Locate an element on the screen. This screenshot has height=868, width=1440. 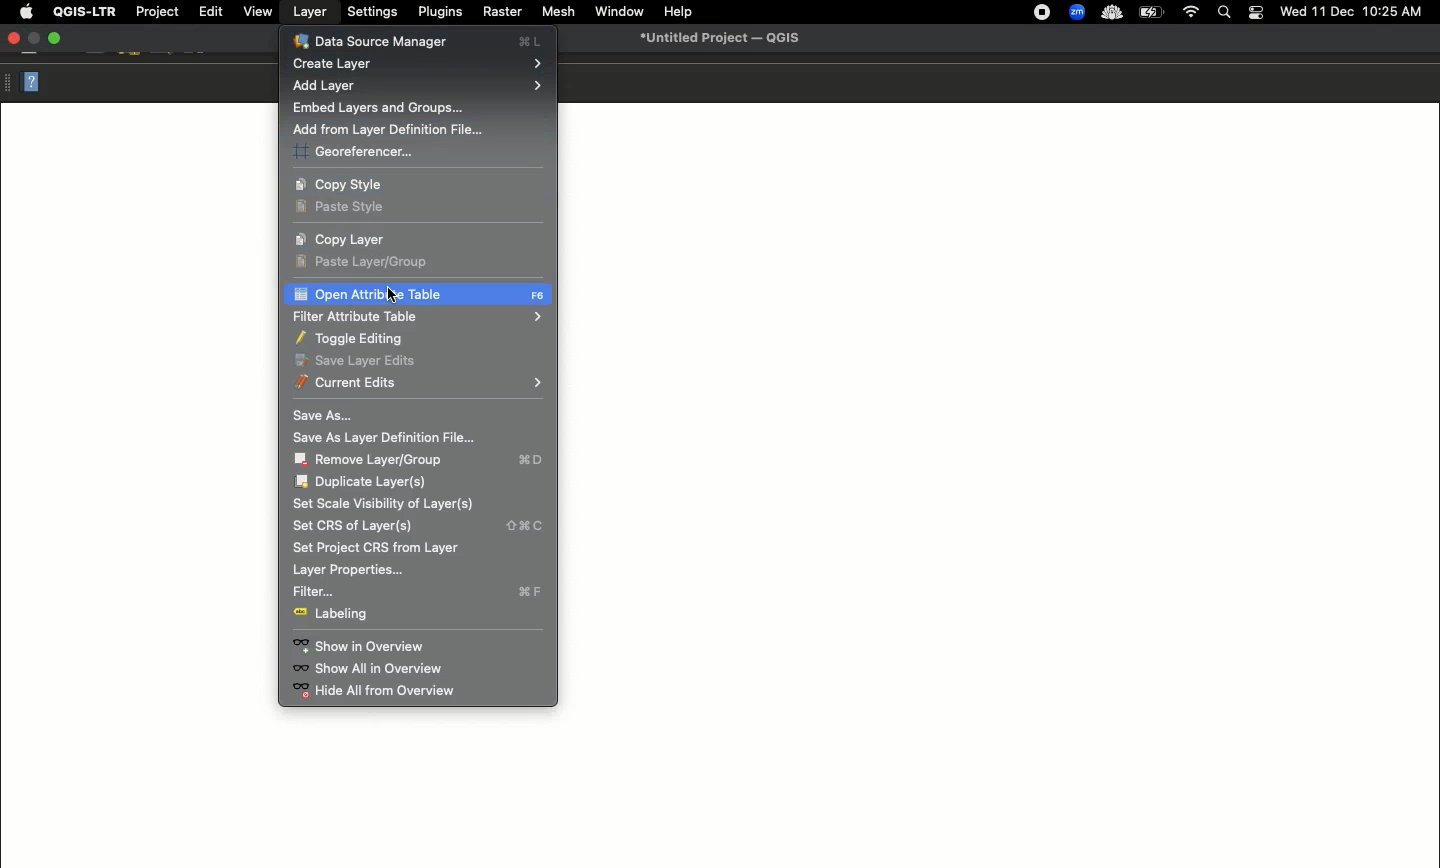
Set scale visibility of layer is located at coordinates (386, 504).